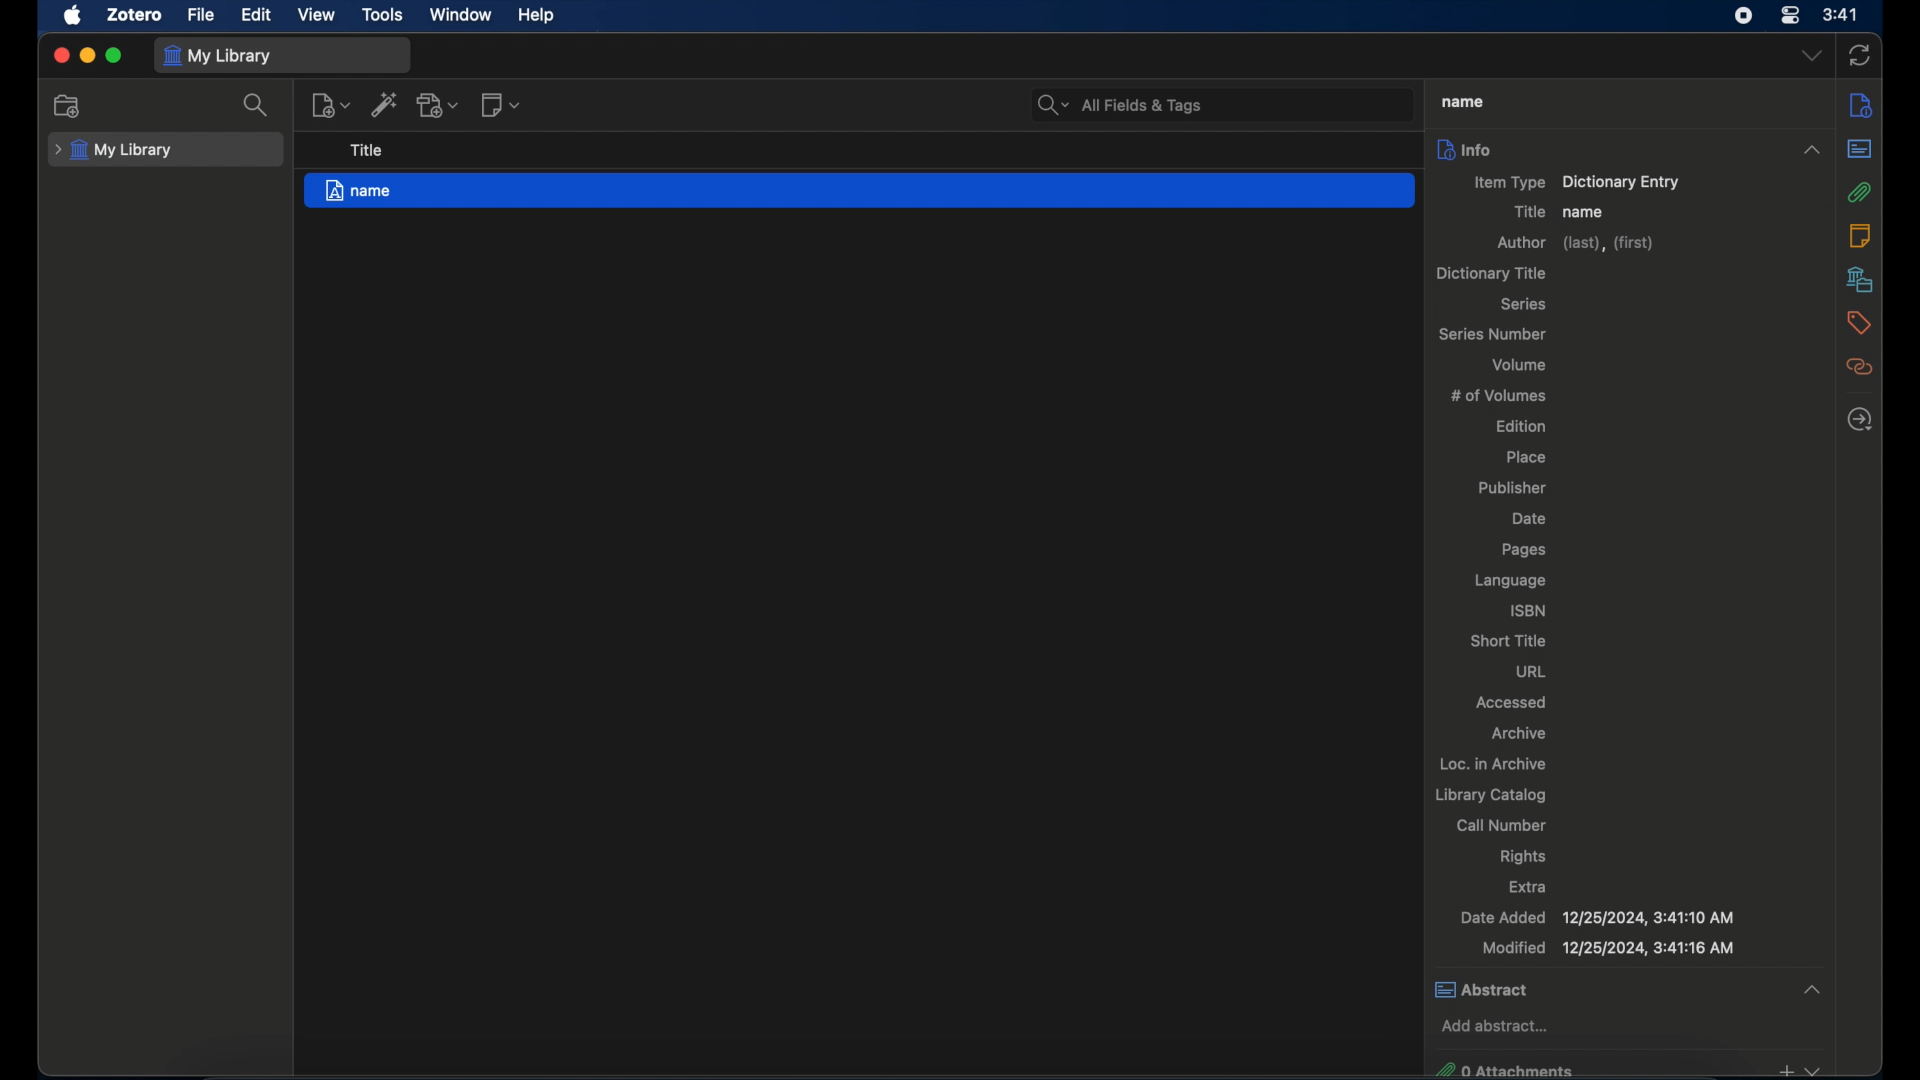  I want to click on my library, so click(113, 151).